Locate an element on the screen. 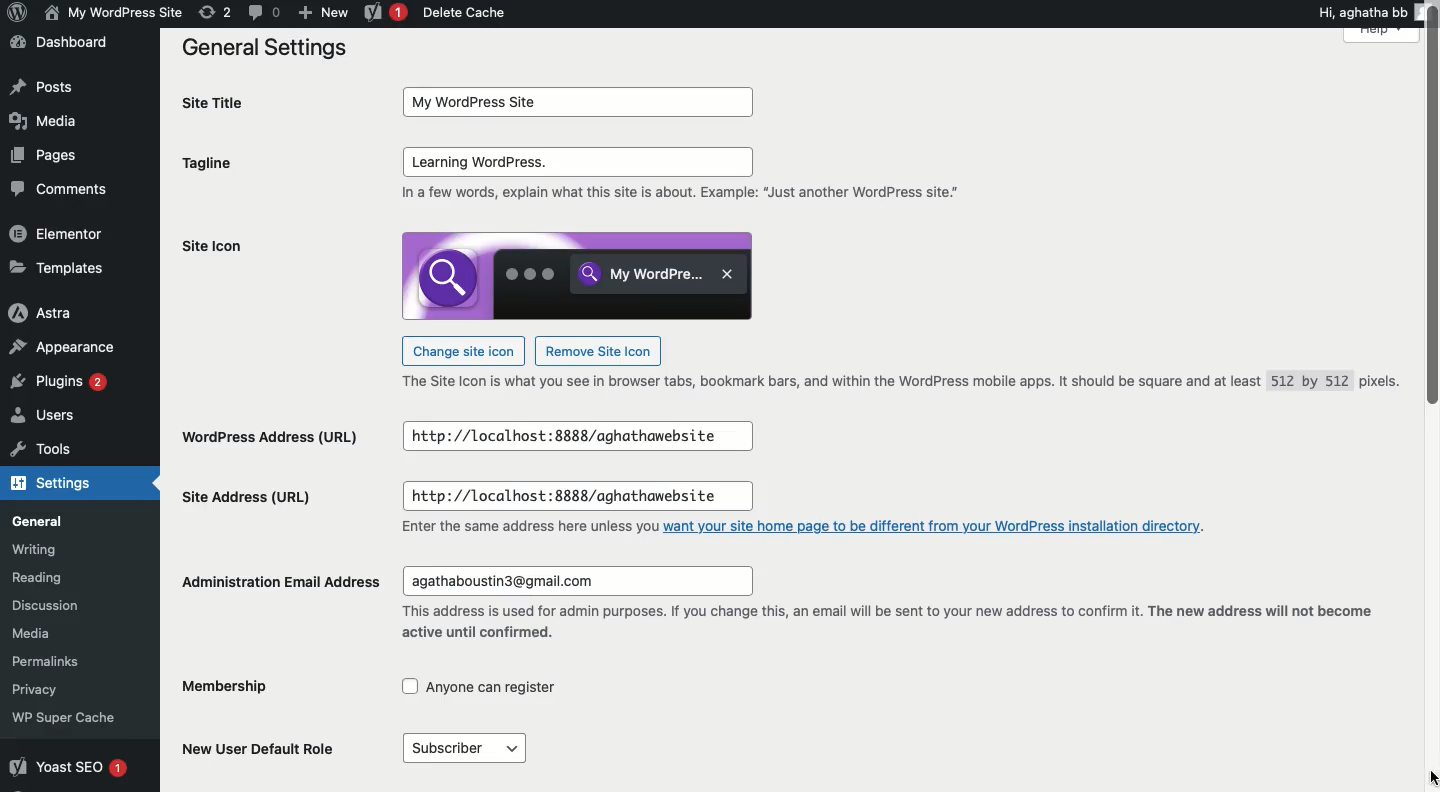 Image resolution: width=1440 pixels, height=792 pixels. Privacy is located at coordinates (60, 693).